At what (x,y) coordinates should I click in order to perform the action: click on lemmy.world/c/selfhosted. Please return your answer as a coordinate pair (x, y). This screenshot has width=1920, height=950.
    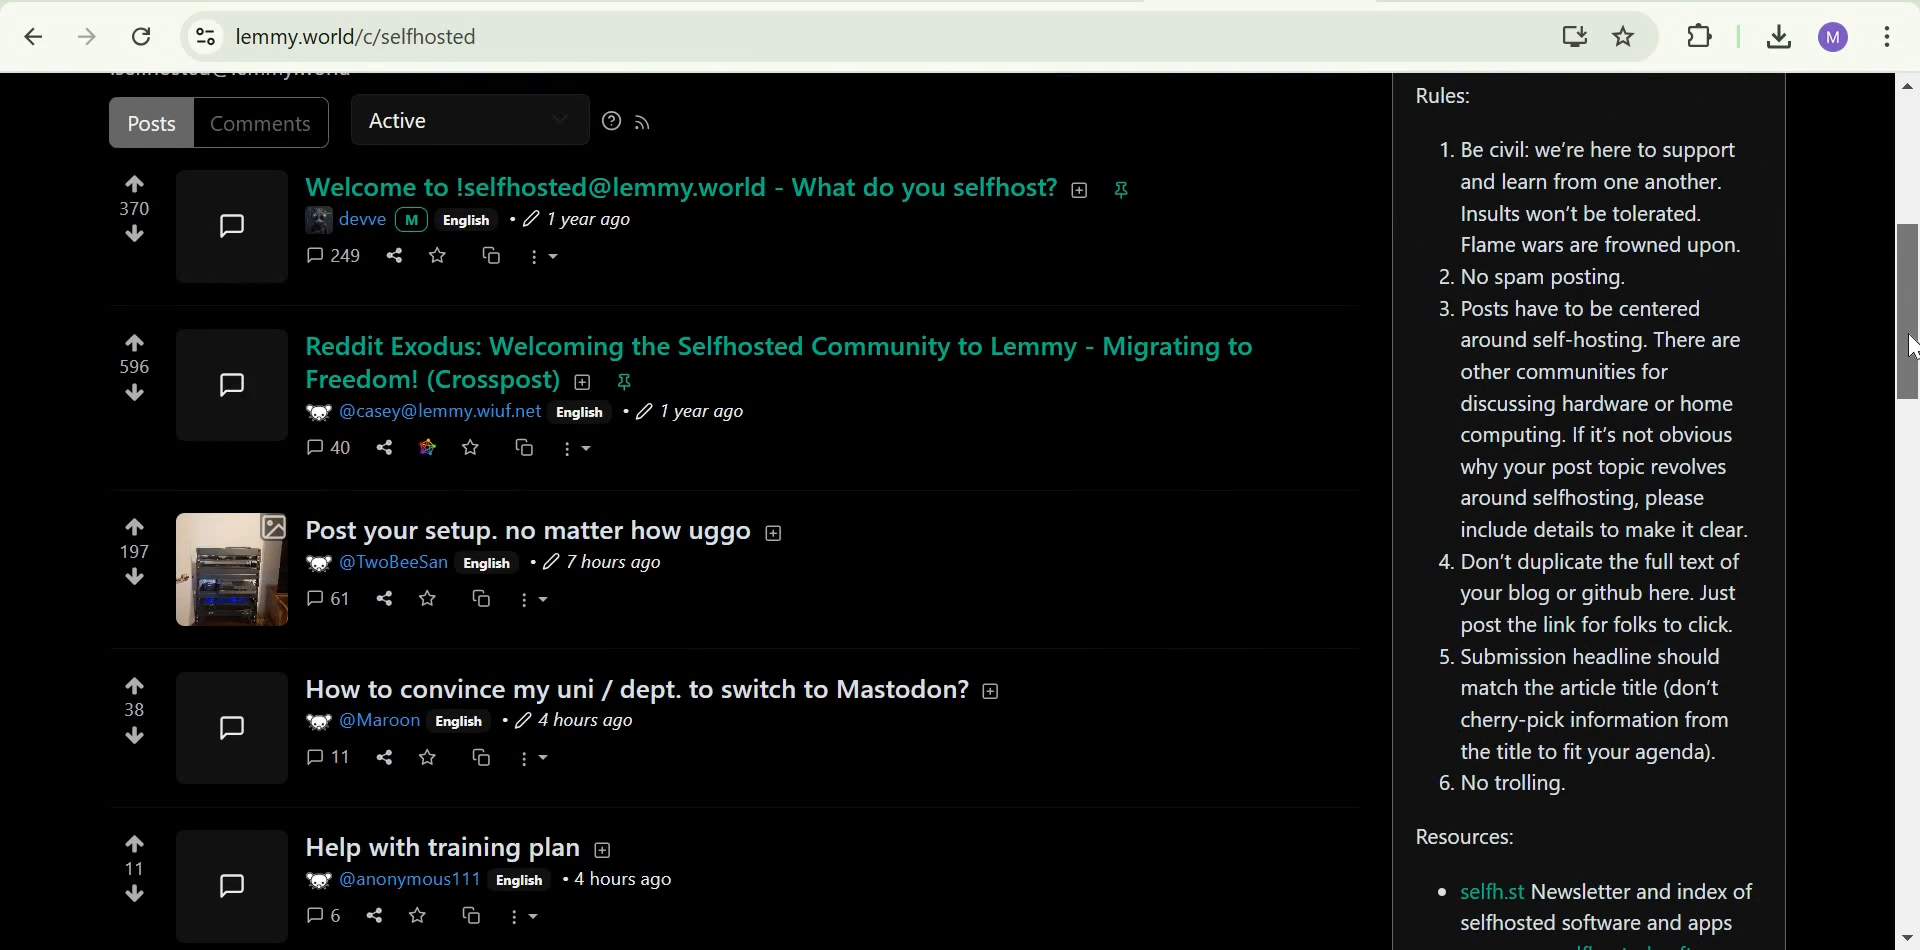
    Looking at the image, I should click on (358, 37).